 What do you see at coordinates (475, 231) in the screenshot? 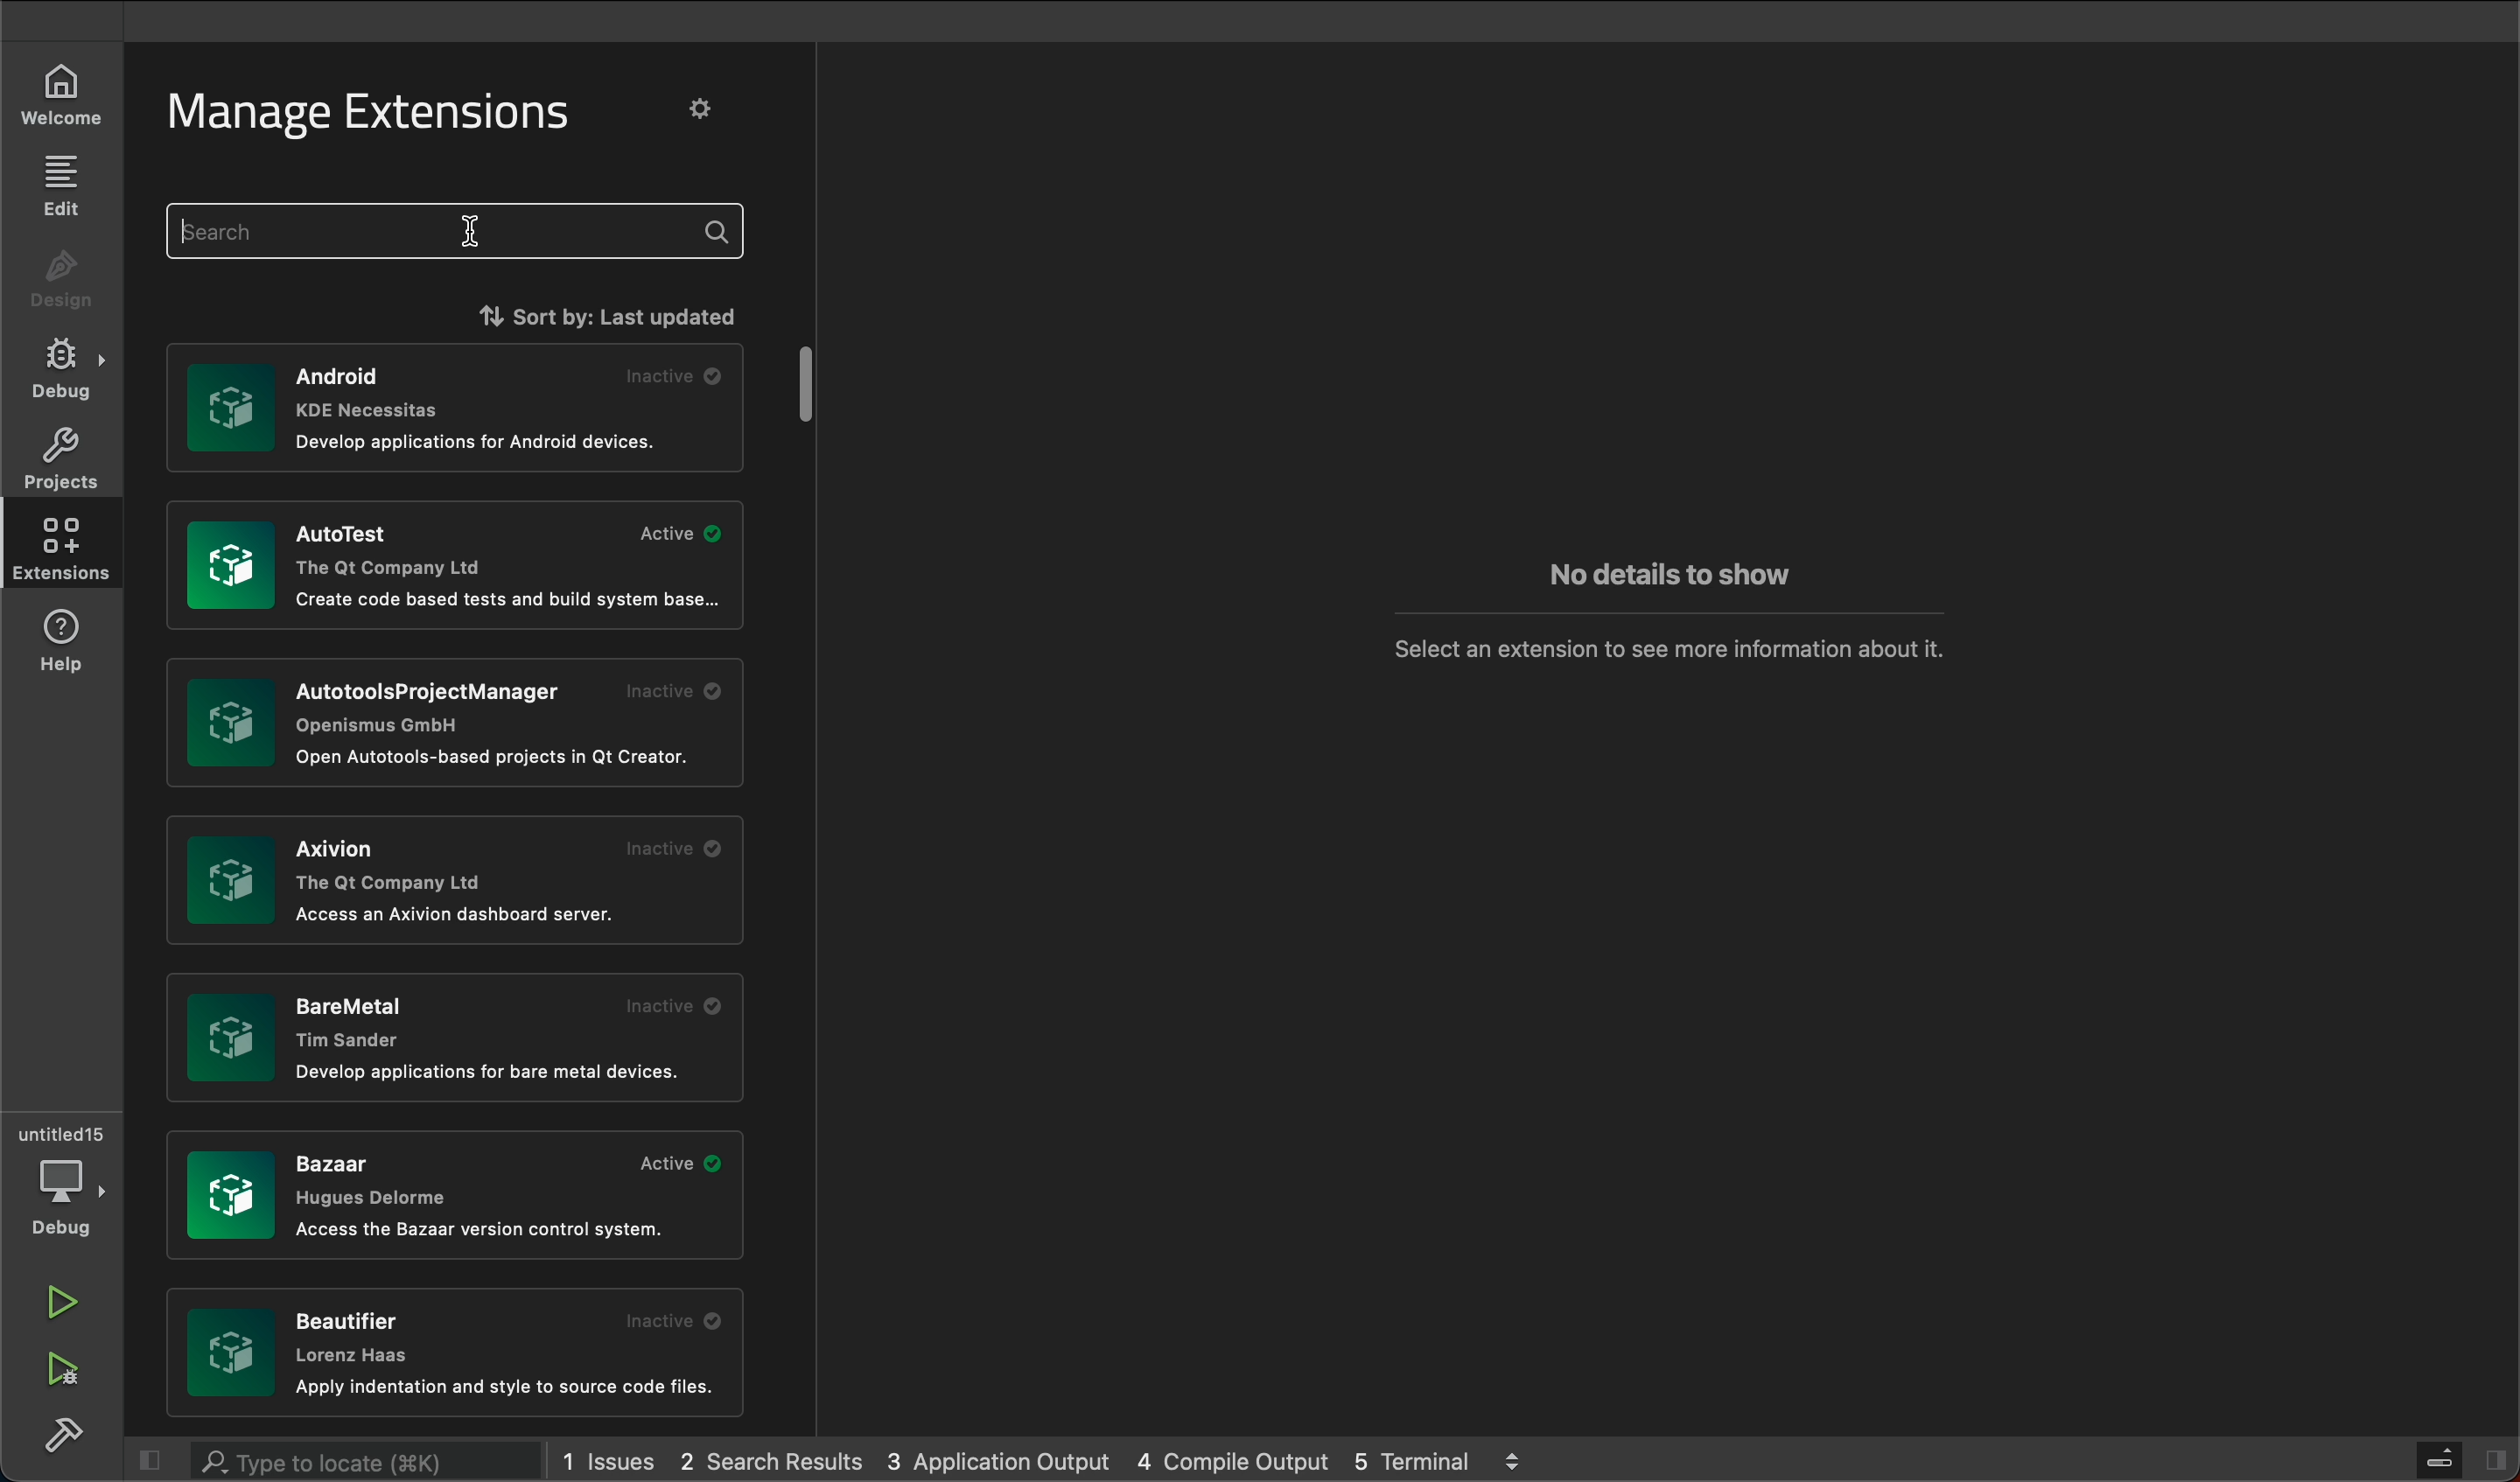
I see `cursor` at bounding box center [475, 231].